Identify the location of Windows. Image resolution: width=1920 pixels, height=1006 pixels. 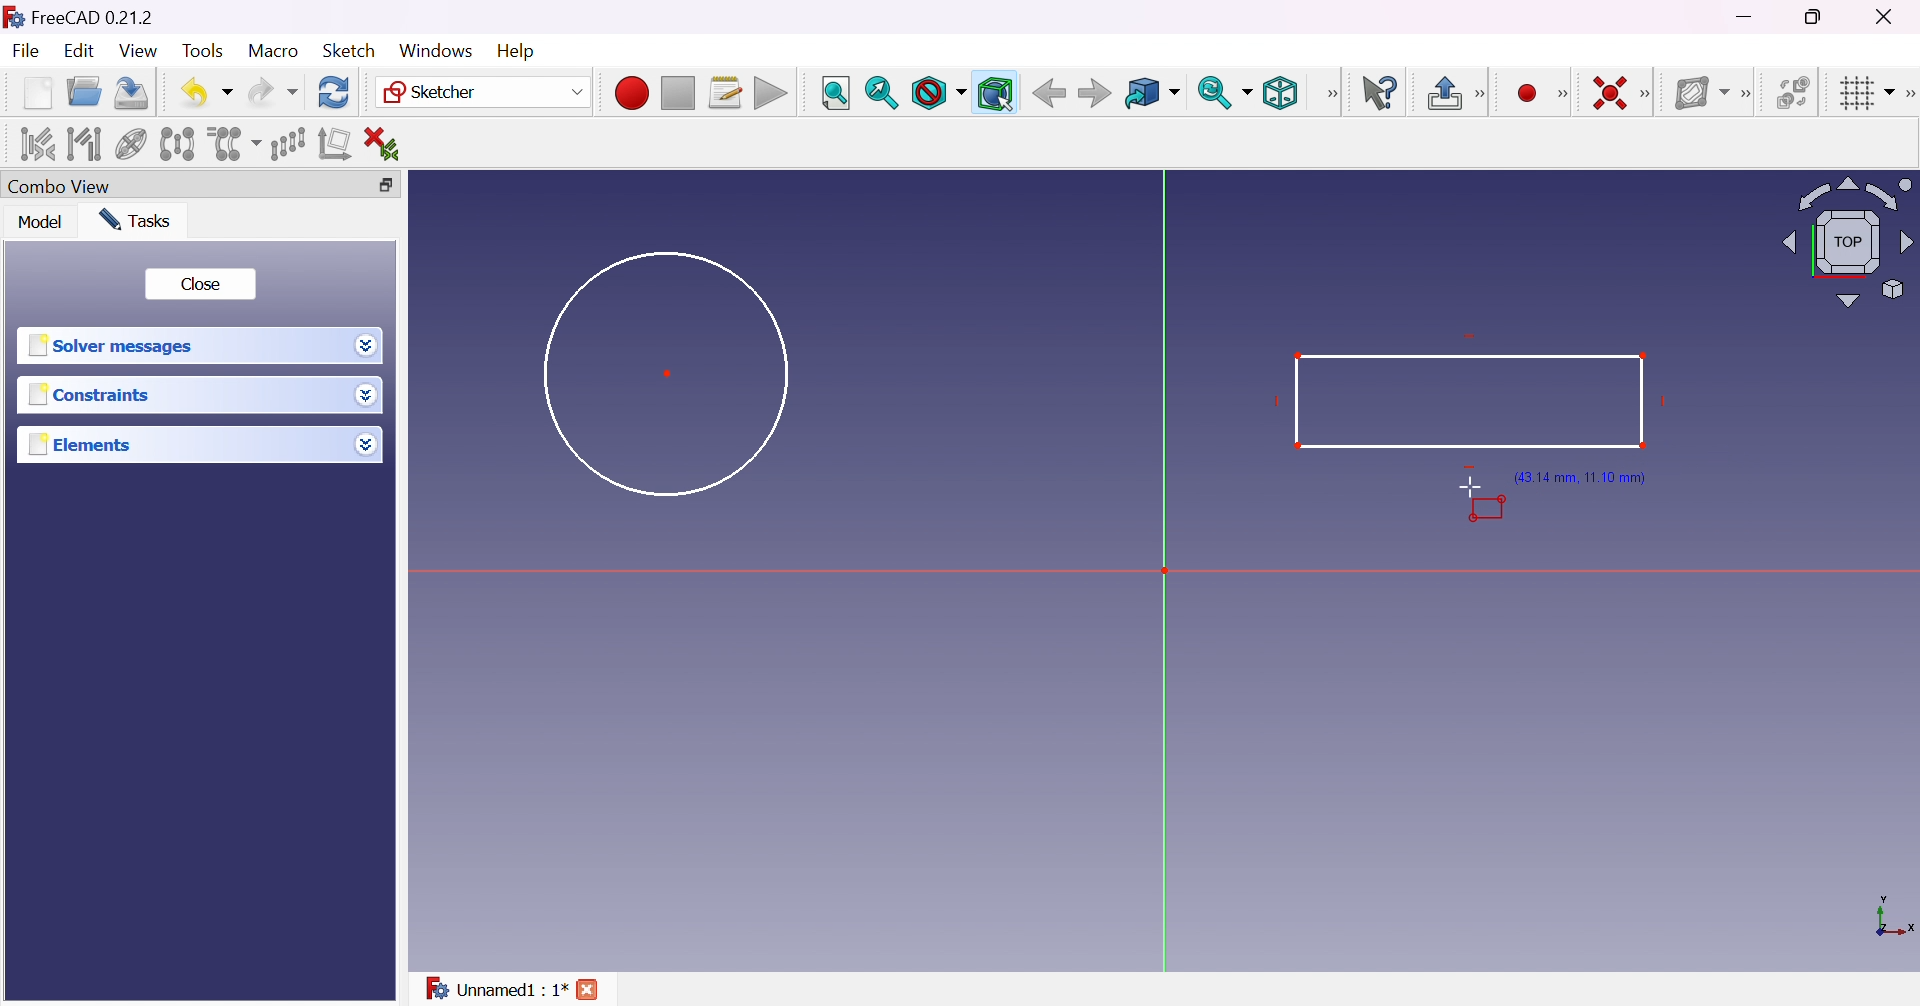
(434, 50).